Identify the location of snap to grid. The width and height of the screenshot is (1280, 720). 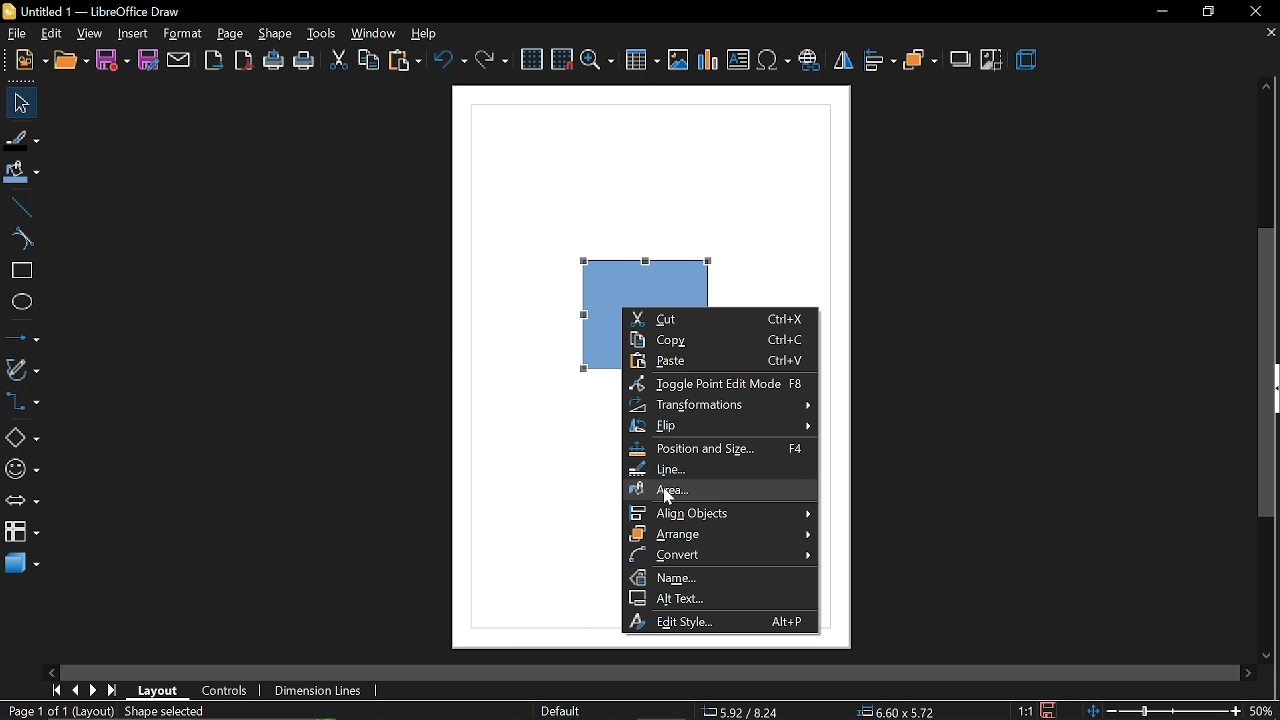
(562, 61).